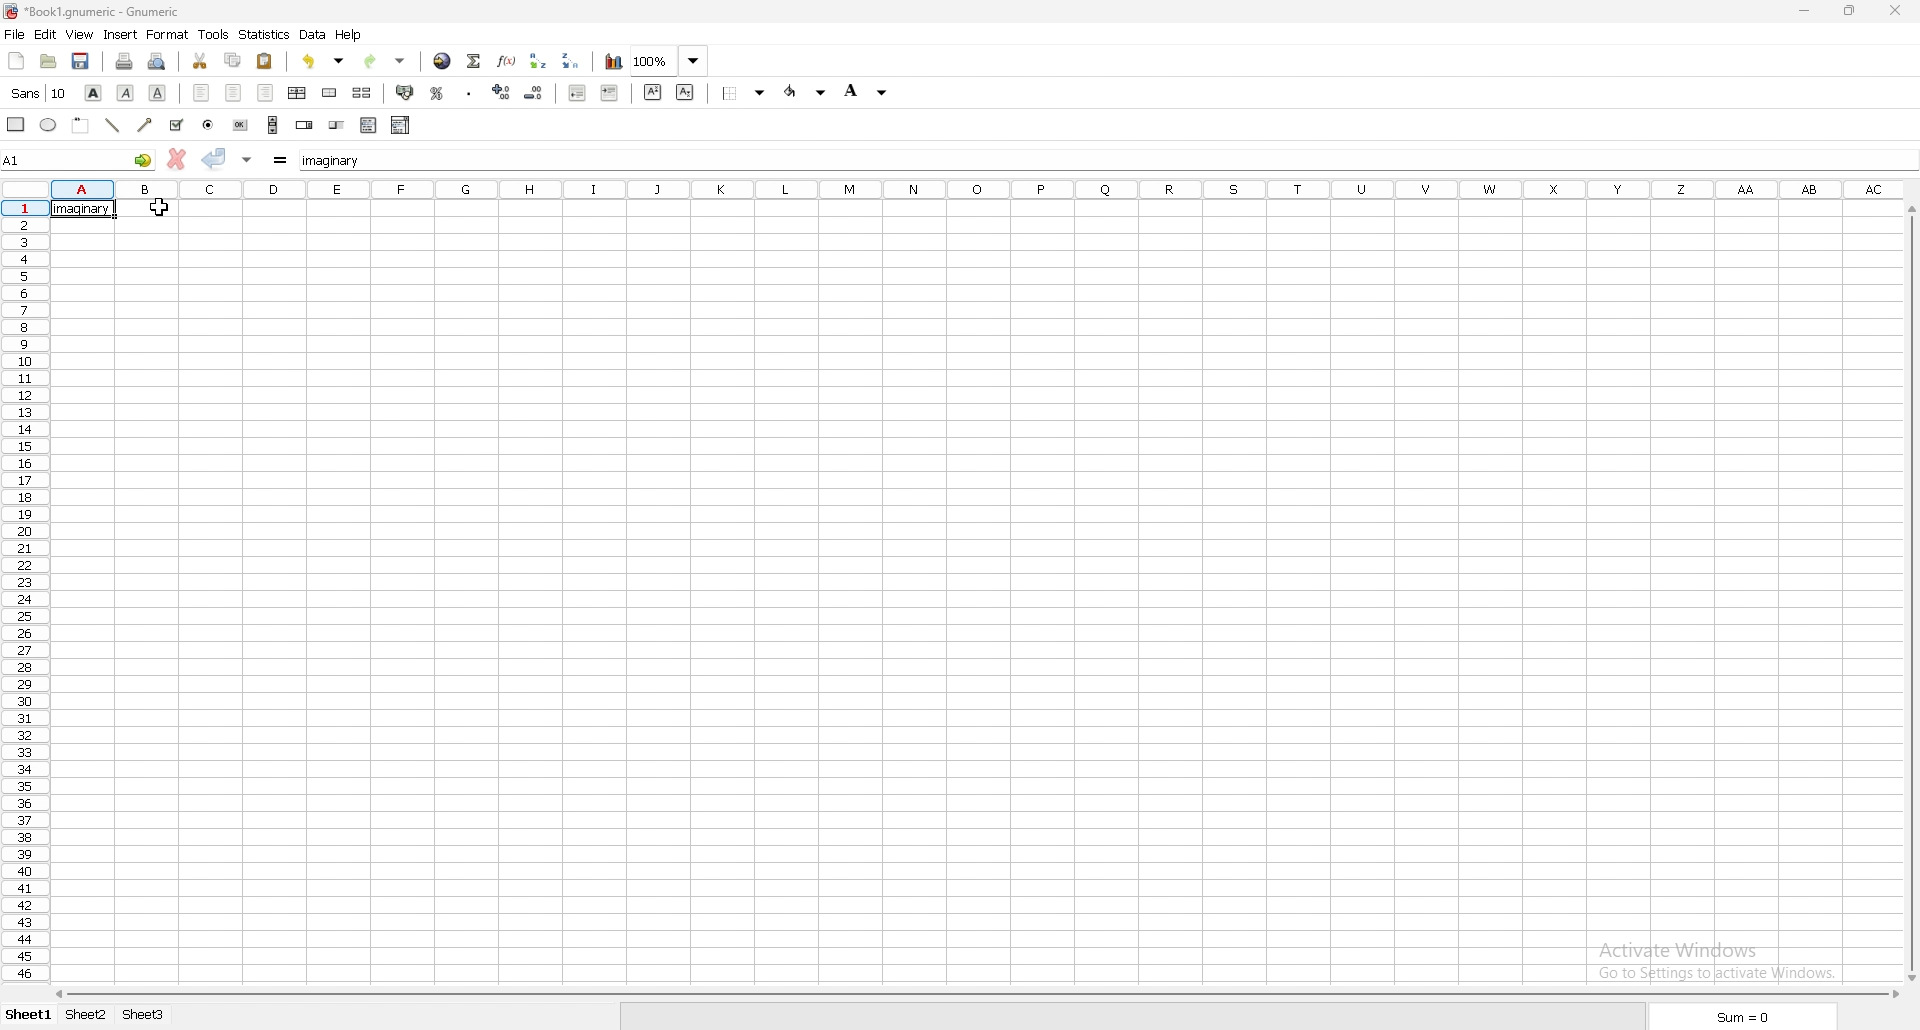 This screenshot has width=1920, height=1030. Describe the element at coordinates (201, 92) in the screenshot. I see `left align` at that location.